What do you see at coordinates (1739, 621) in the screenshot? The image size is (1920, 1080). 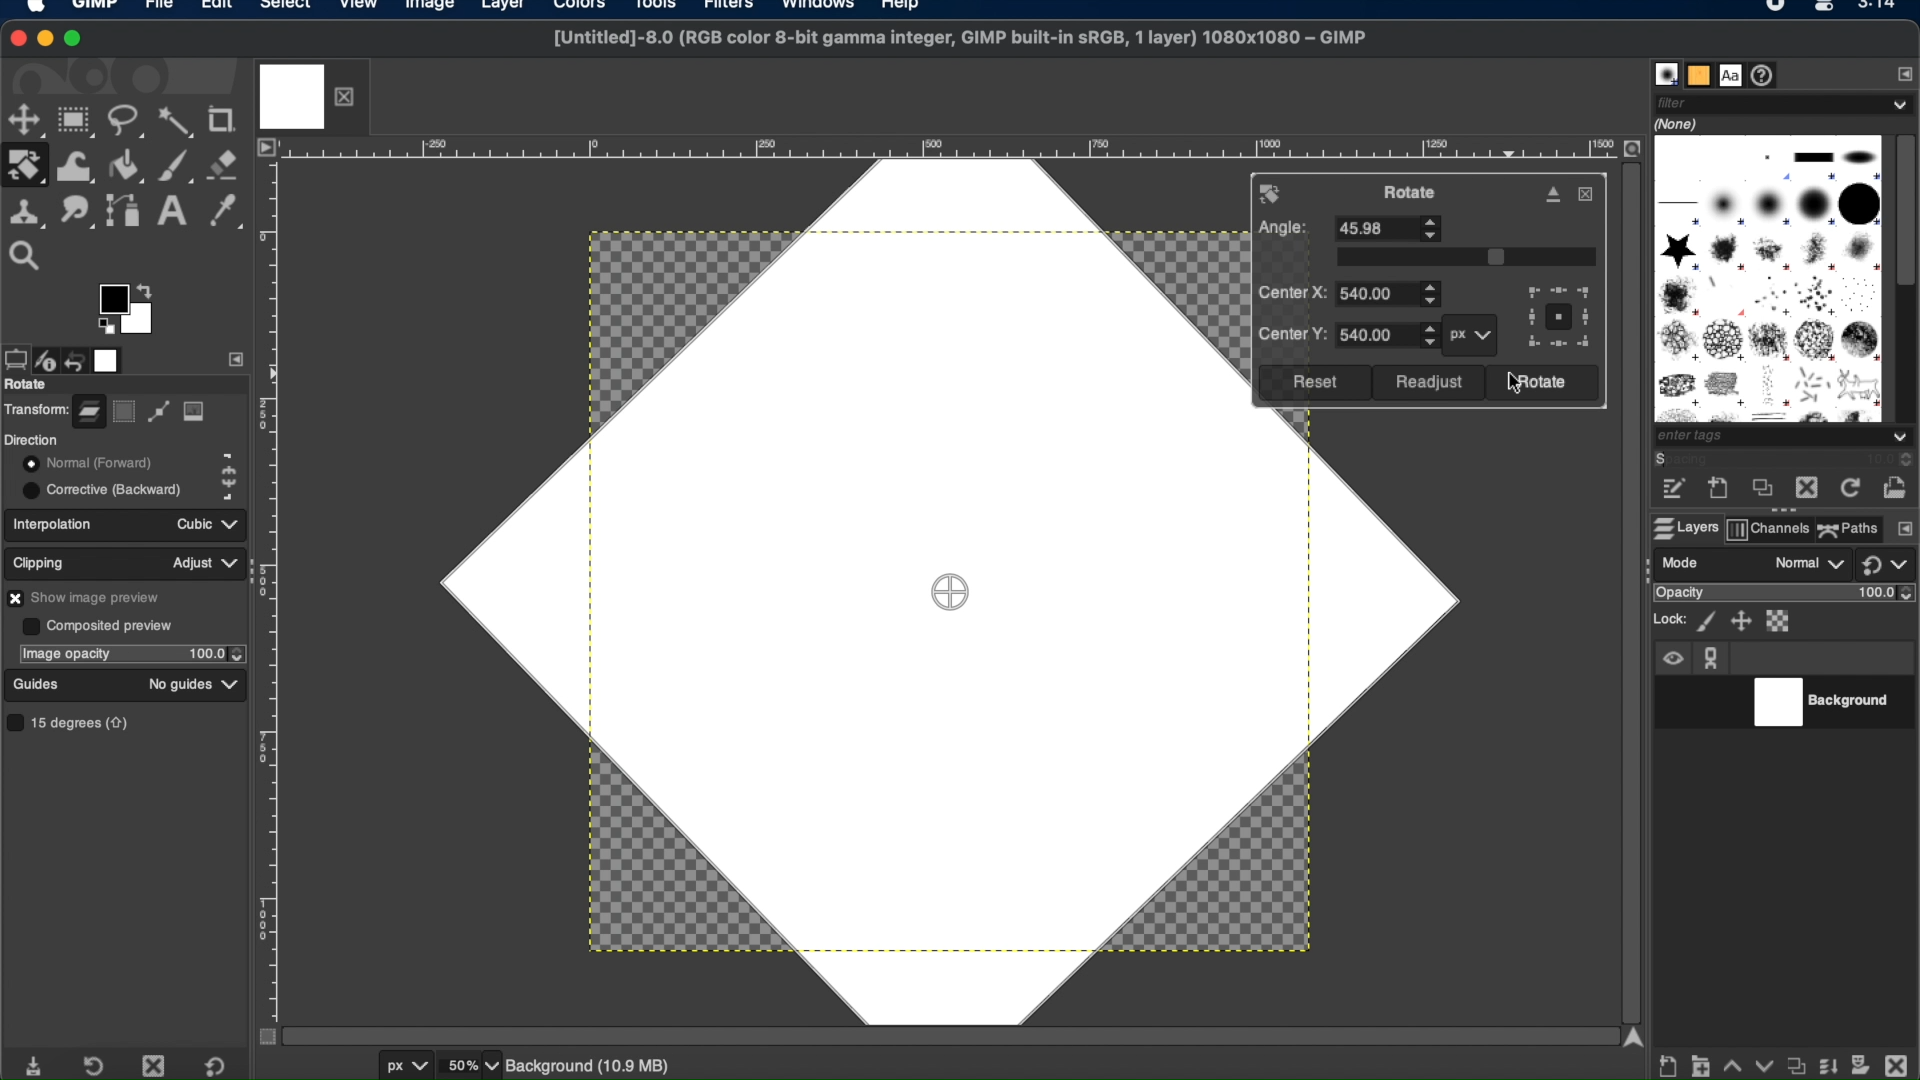 I see `lock position ans size` at bounding box center [1739, 621].